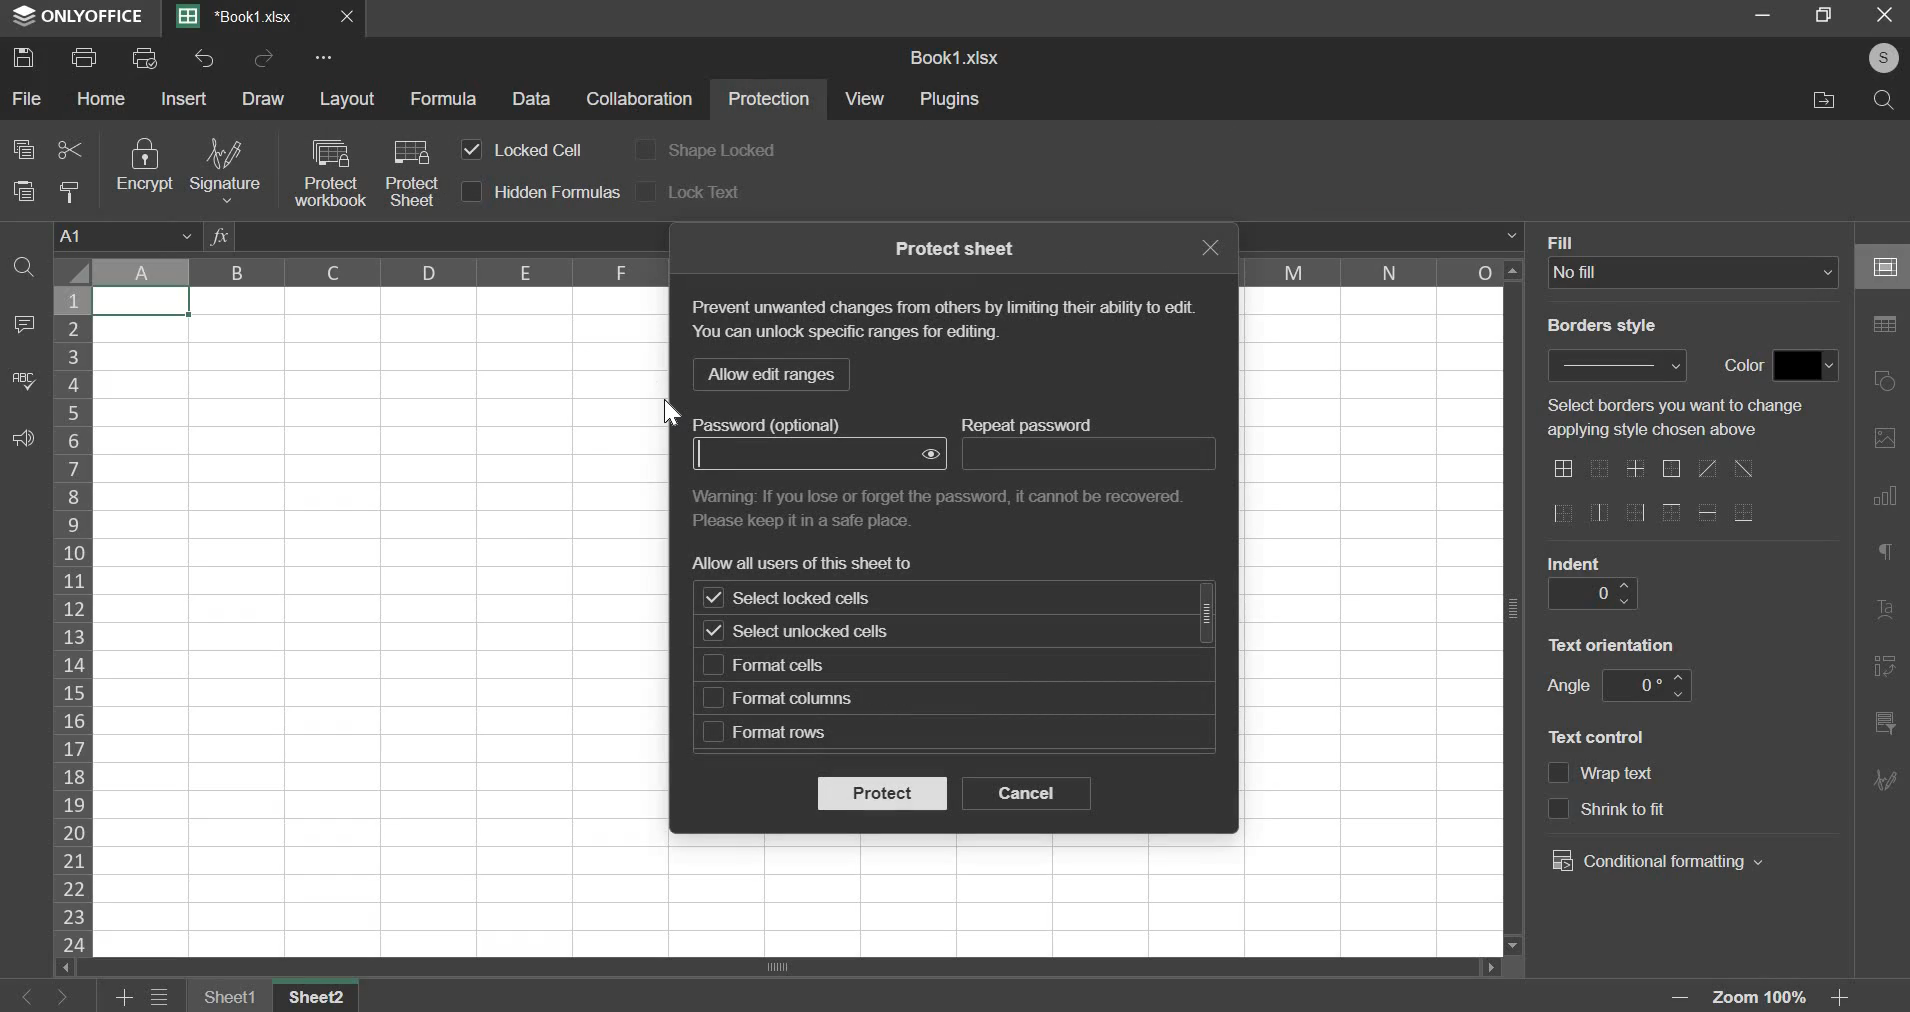  I want to click on select unlocked cells, so click(820, 634).